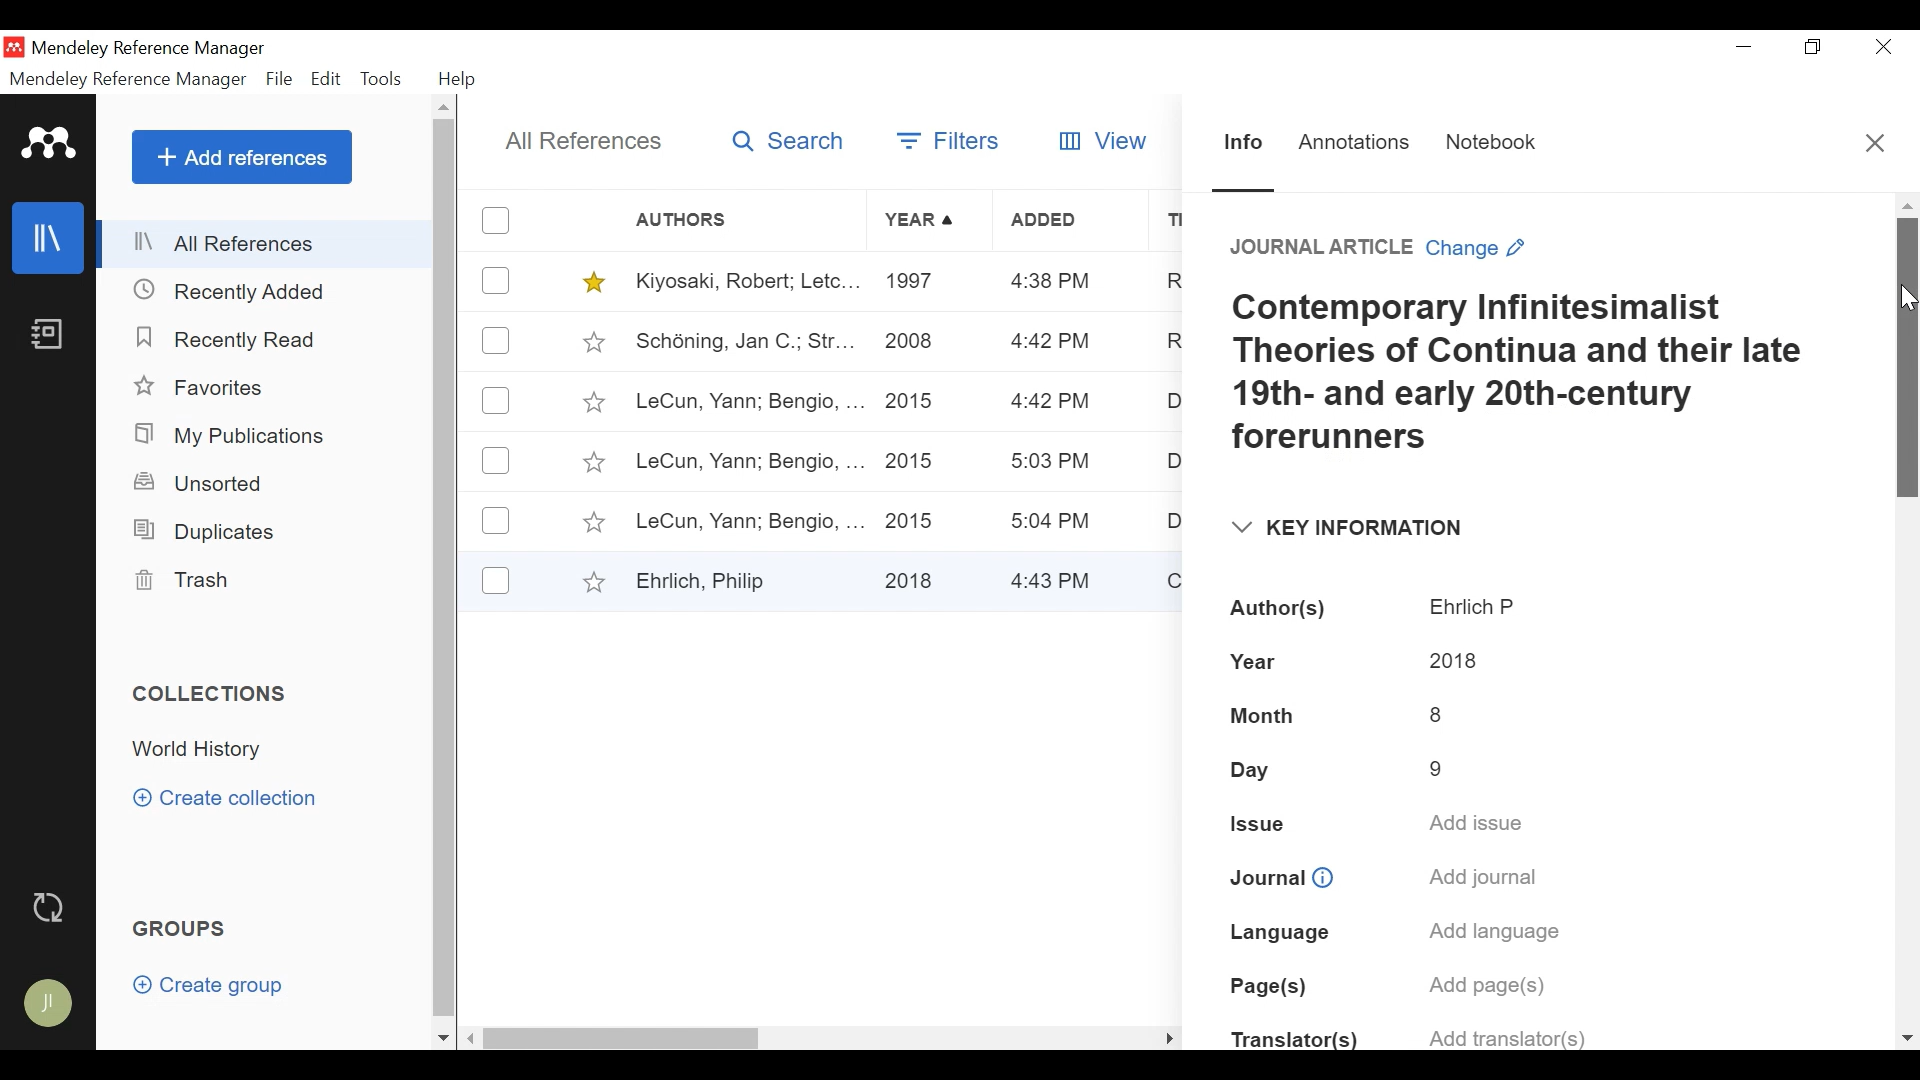 Image resolution: width=1920 pixels, height=1080 pixels. Describe the element at coordinates (1484, 880) in the screenshot. I see `Add journal` at that location.